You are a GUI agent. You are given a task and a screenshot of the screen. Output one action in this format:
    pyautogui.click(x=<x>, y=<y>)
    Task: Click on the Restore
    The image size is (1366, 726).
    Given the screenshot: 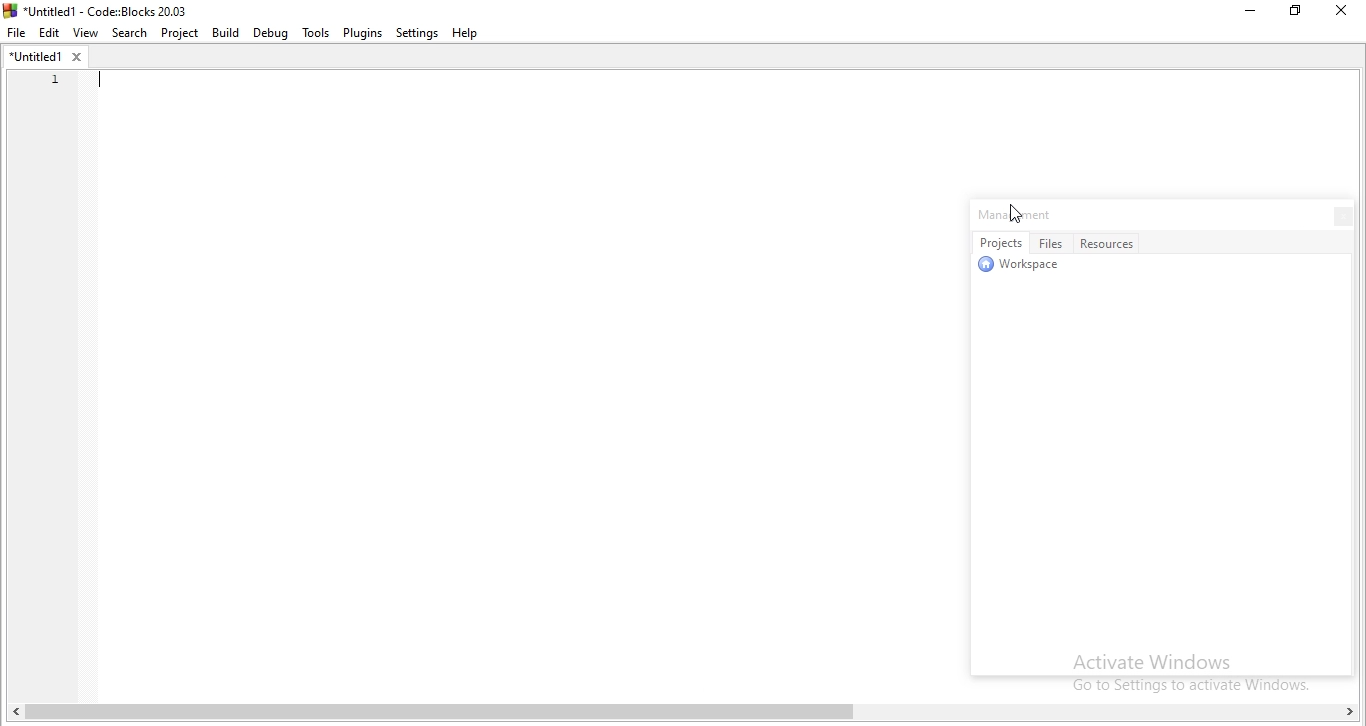 What is the action you would take?
    pyautogui.click(x=1295, y=15)
    